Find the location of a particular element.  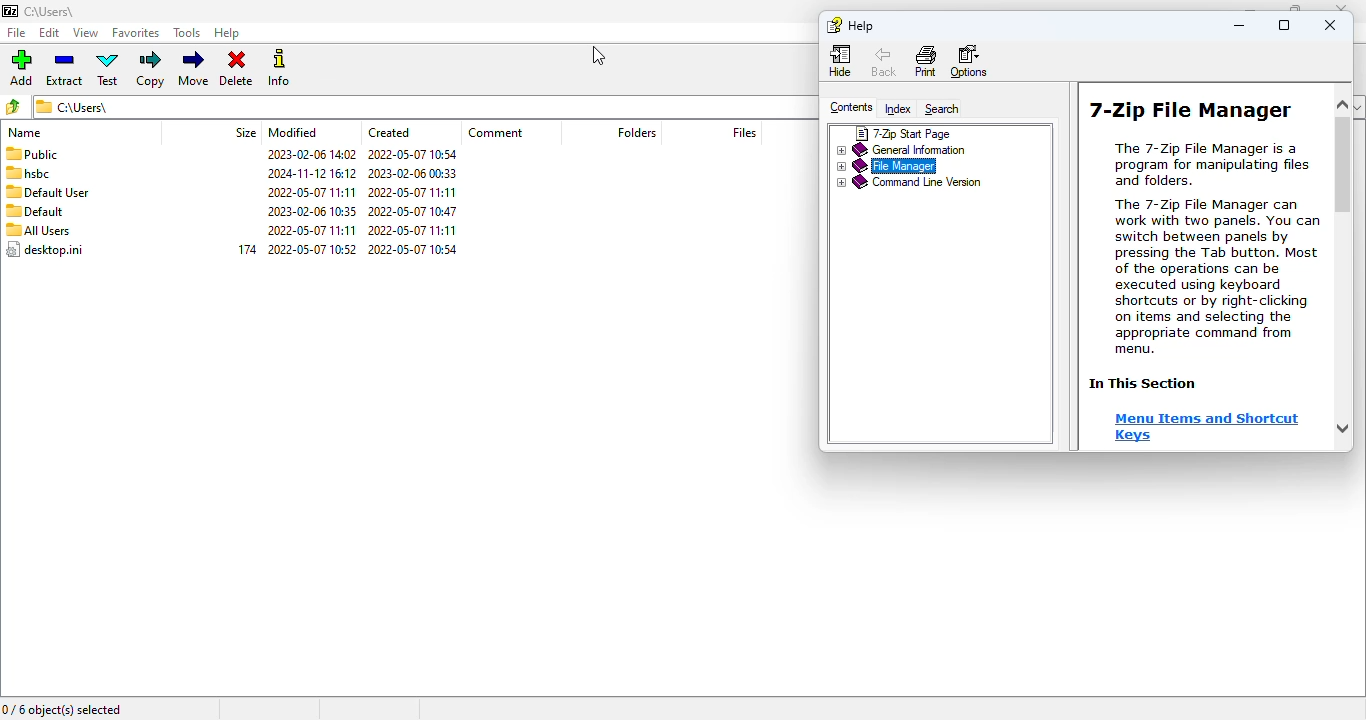

files is located at coordinates (745, 132).